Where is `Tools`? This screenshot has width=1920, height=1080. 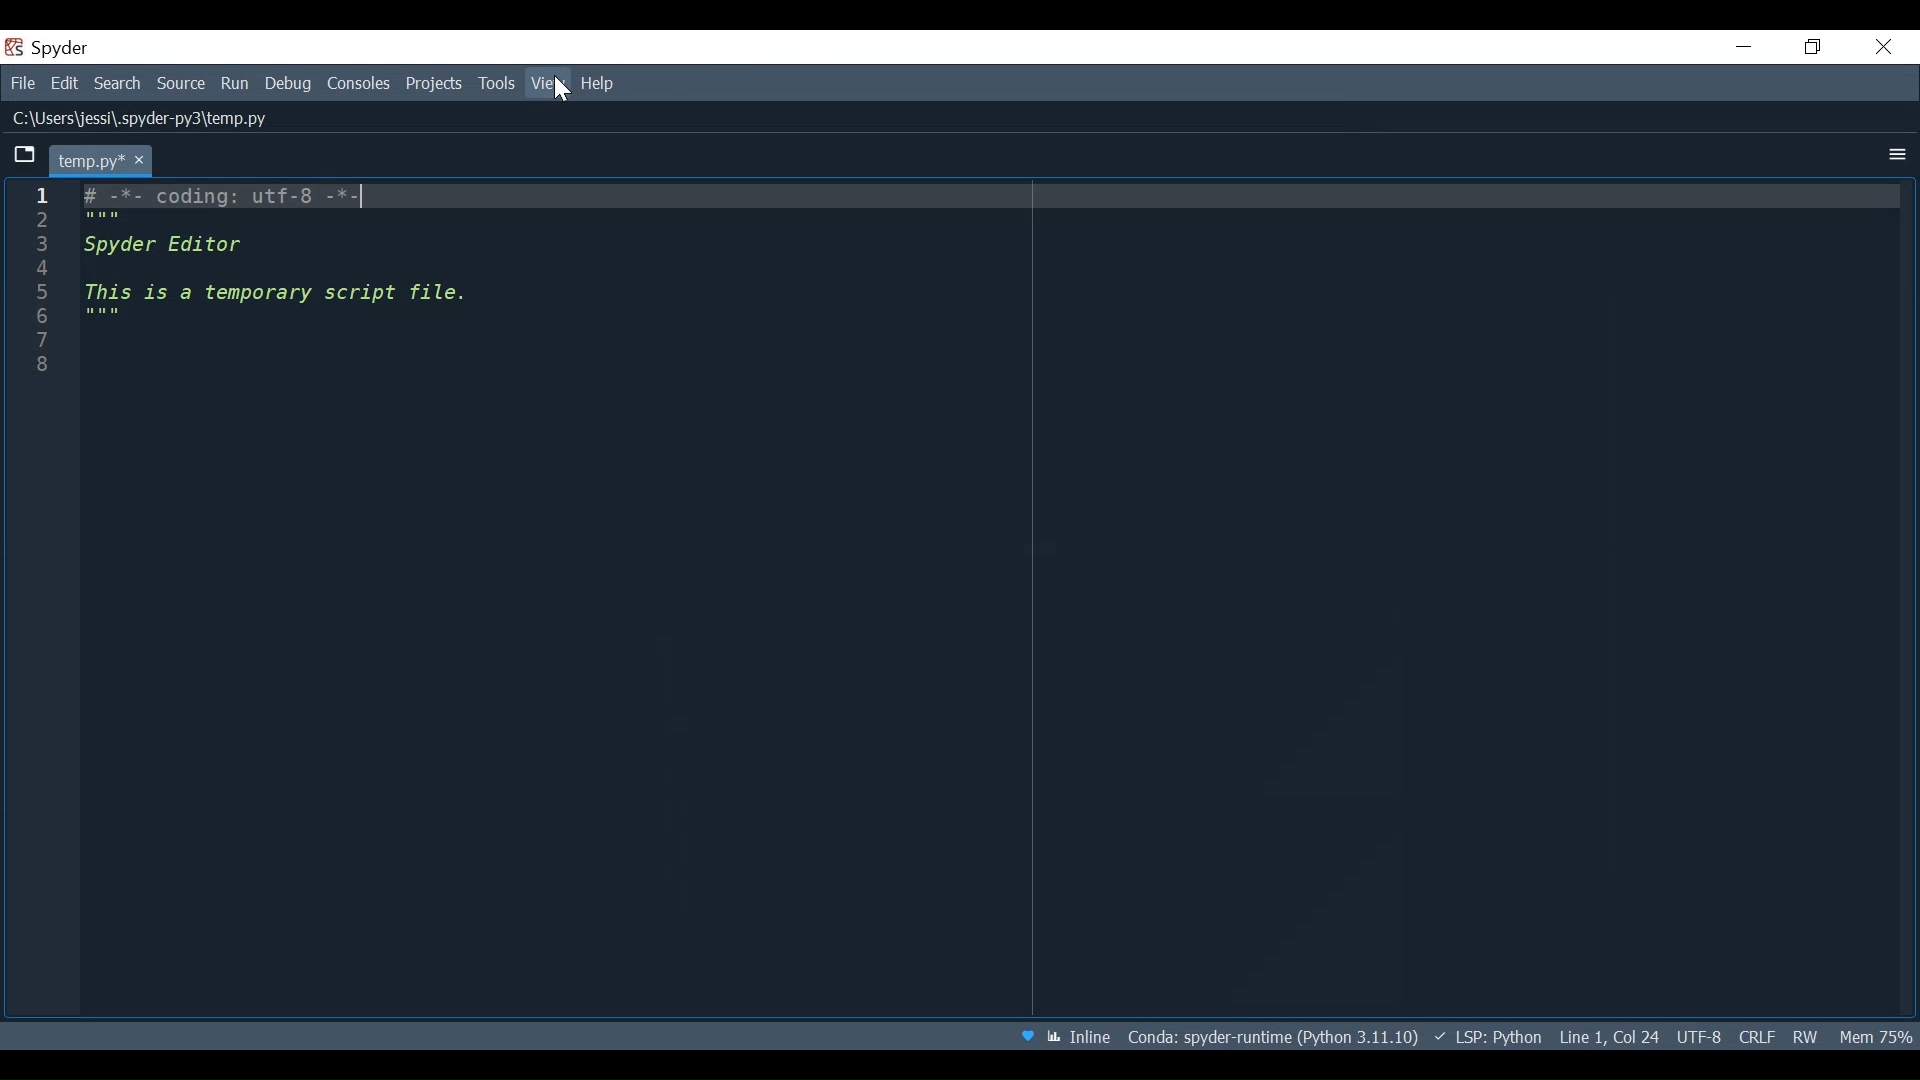 Tools is located at coordinates (497, 85).